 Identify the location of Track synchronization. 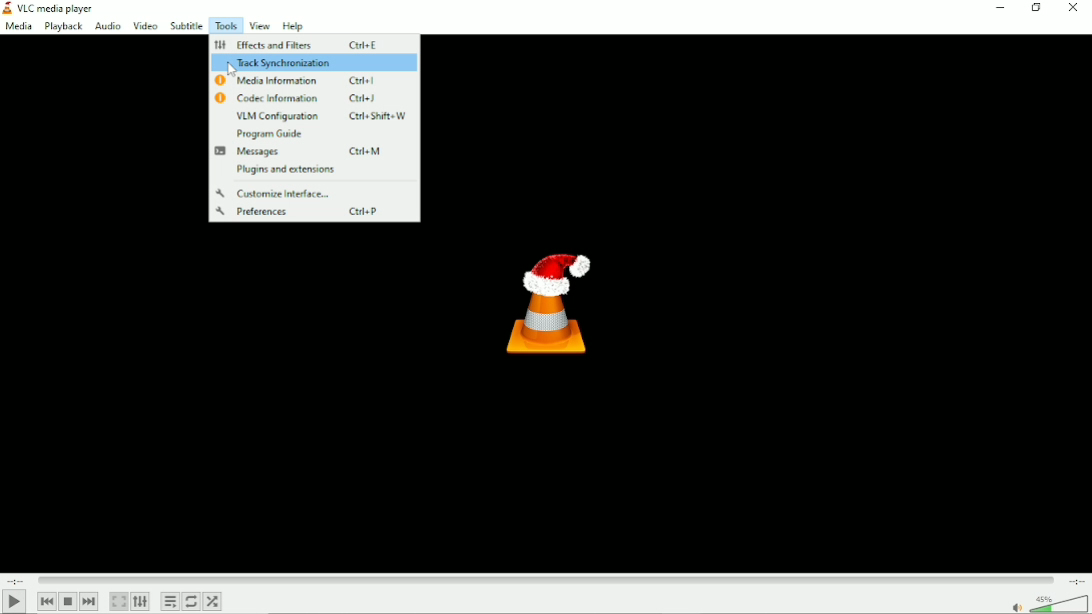
(312, 63).